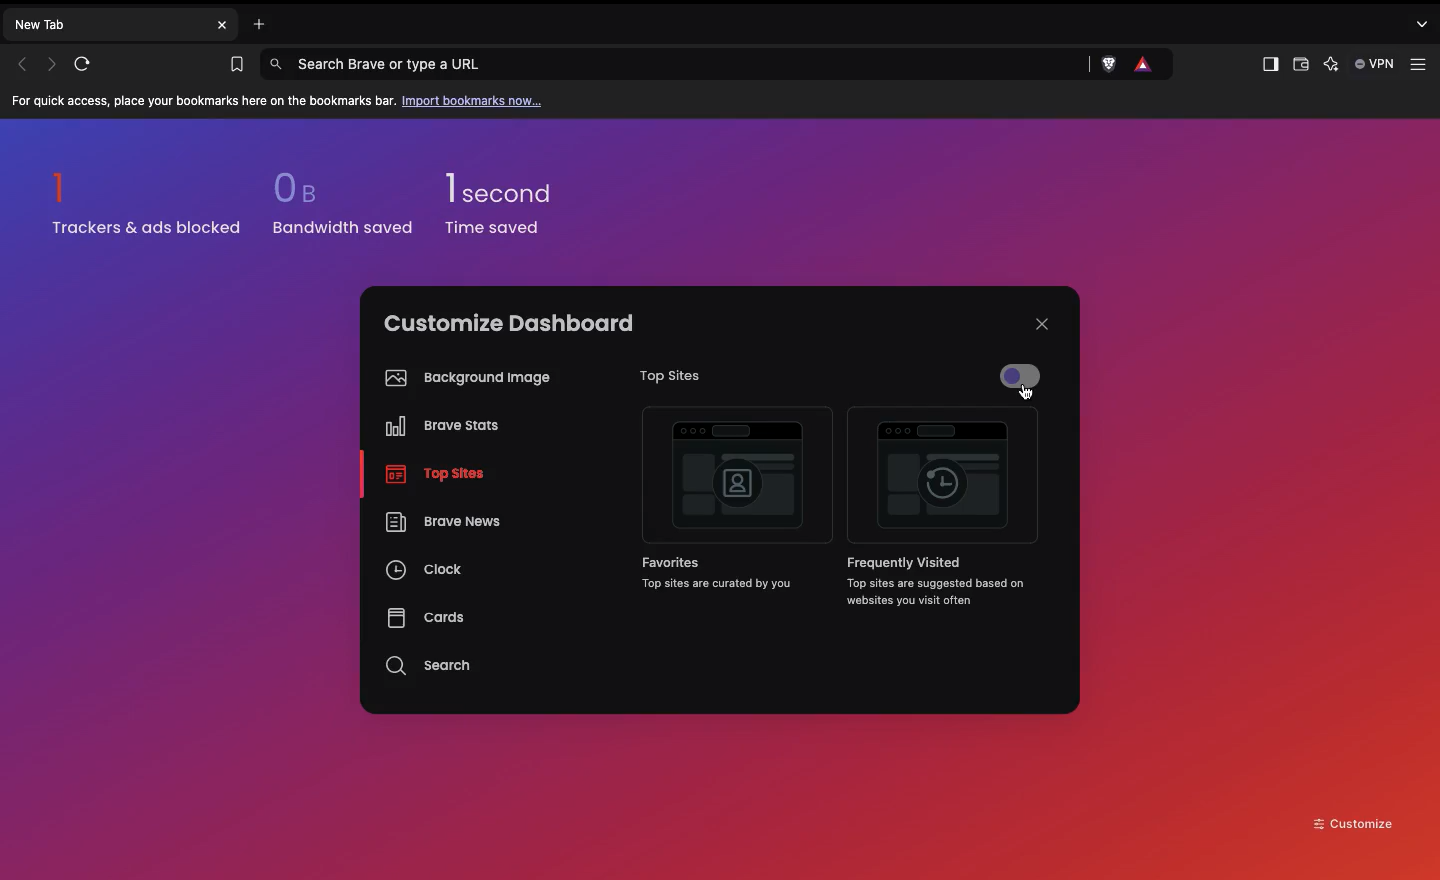 This screenshot has width=1440, height=880. I want to click on top sites, so click(436, 476).